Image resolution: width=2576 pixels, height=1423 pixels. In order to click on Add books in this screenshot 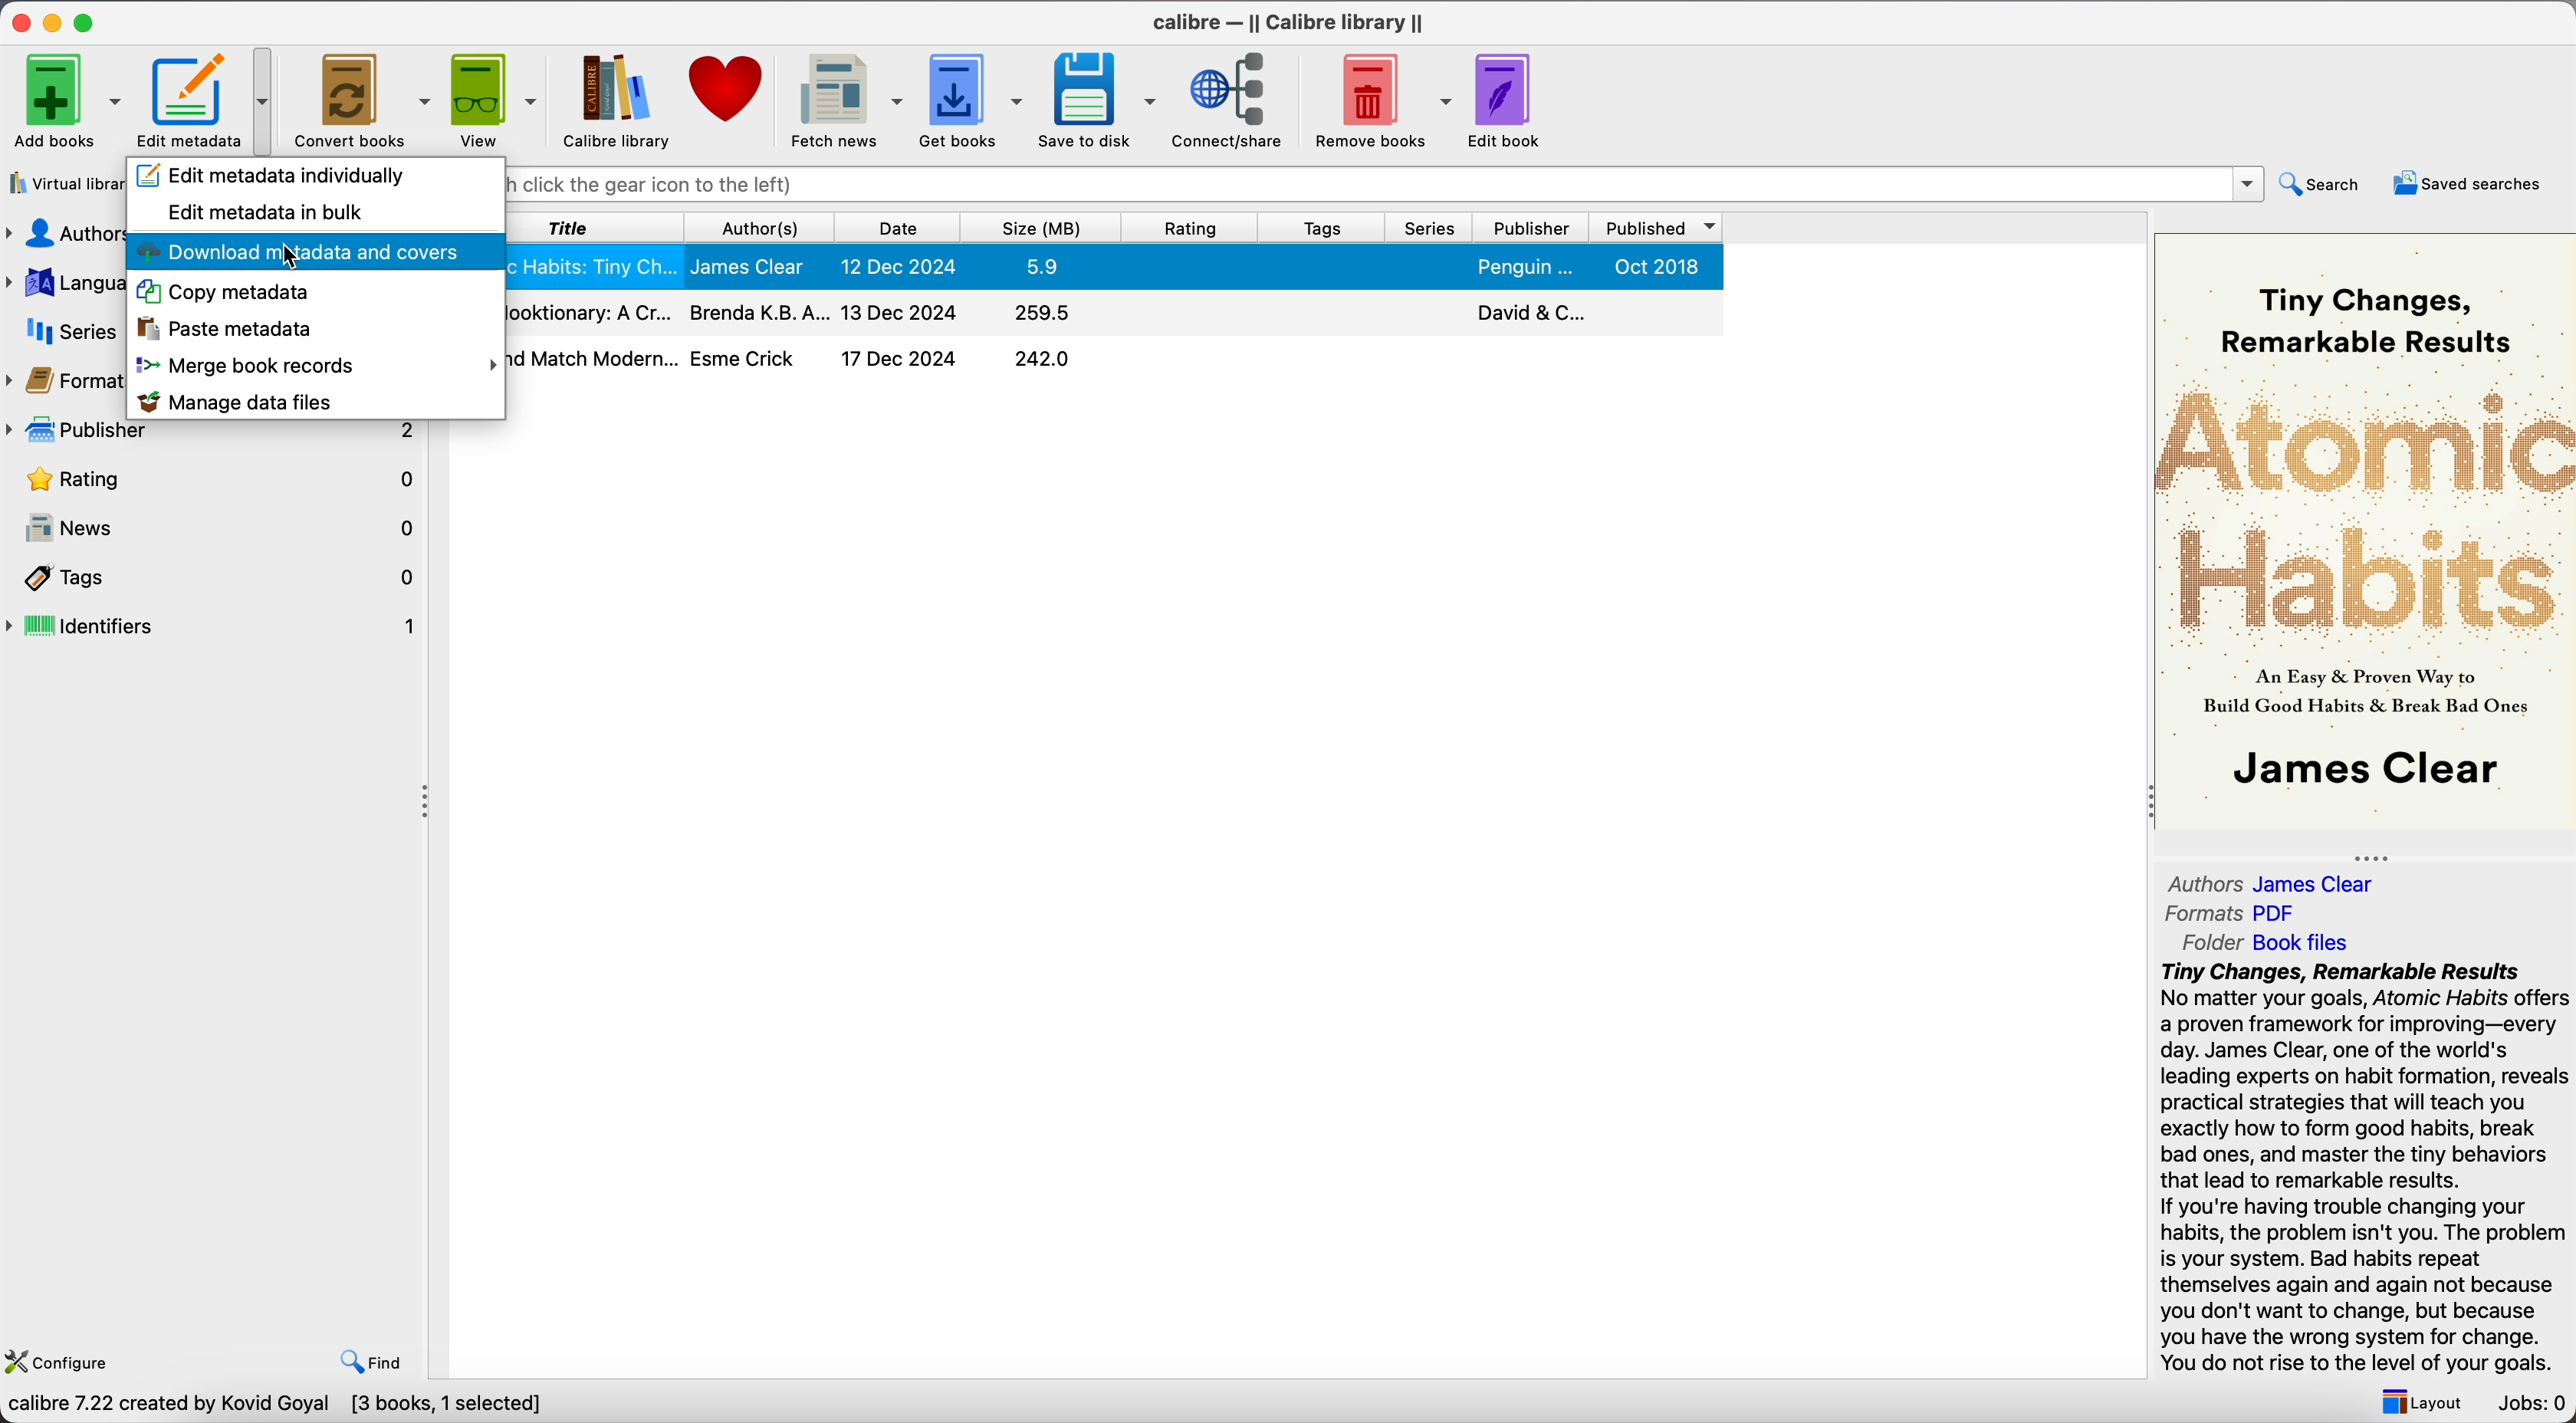, I will do `click(64, 101)`.